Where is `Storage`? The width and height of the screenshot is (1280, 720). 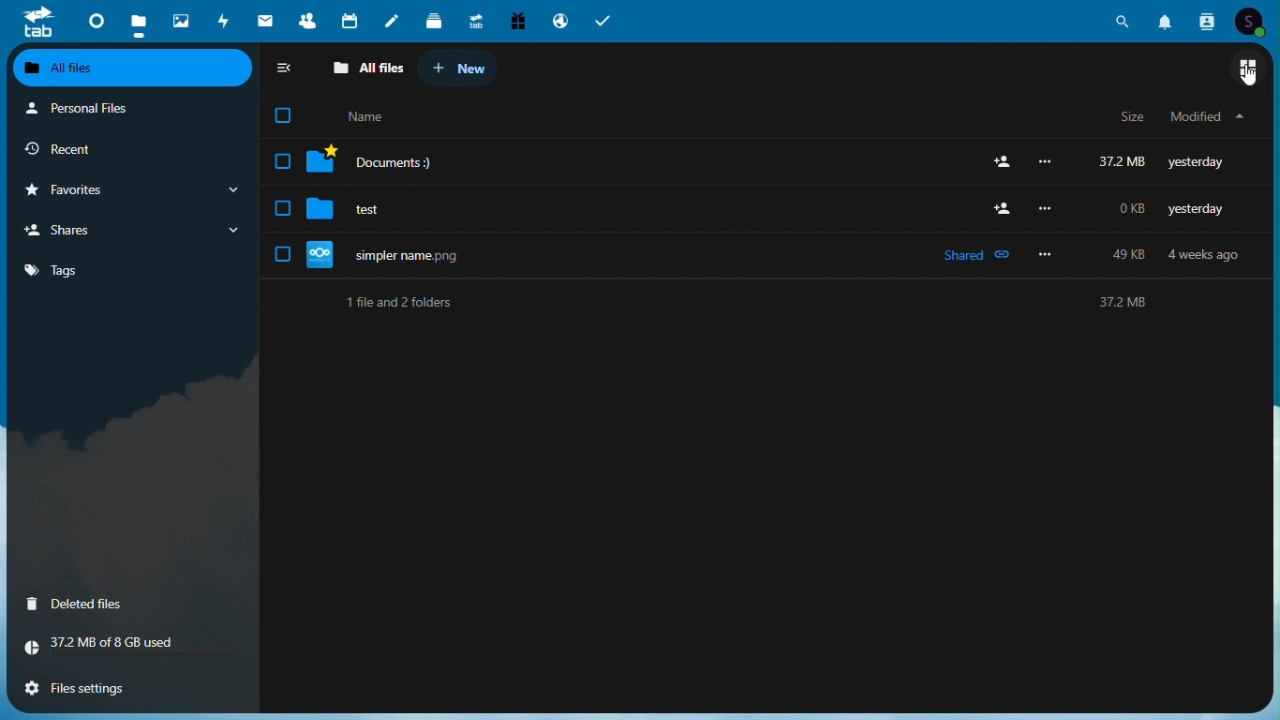
Storage is located at coordinates (129, 647).